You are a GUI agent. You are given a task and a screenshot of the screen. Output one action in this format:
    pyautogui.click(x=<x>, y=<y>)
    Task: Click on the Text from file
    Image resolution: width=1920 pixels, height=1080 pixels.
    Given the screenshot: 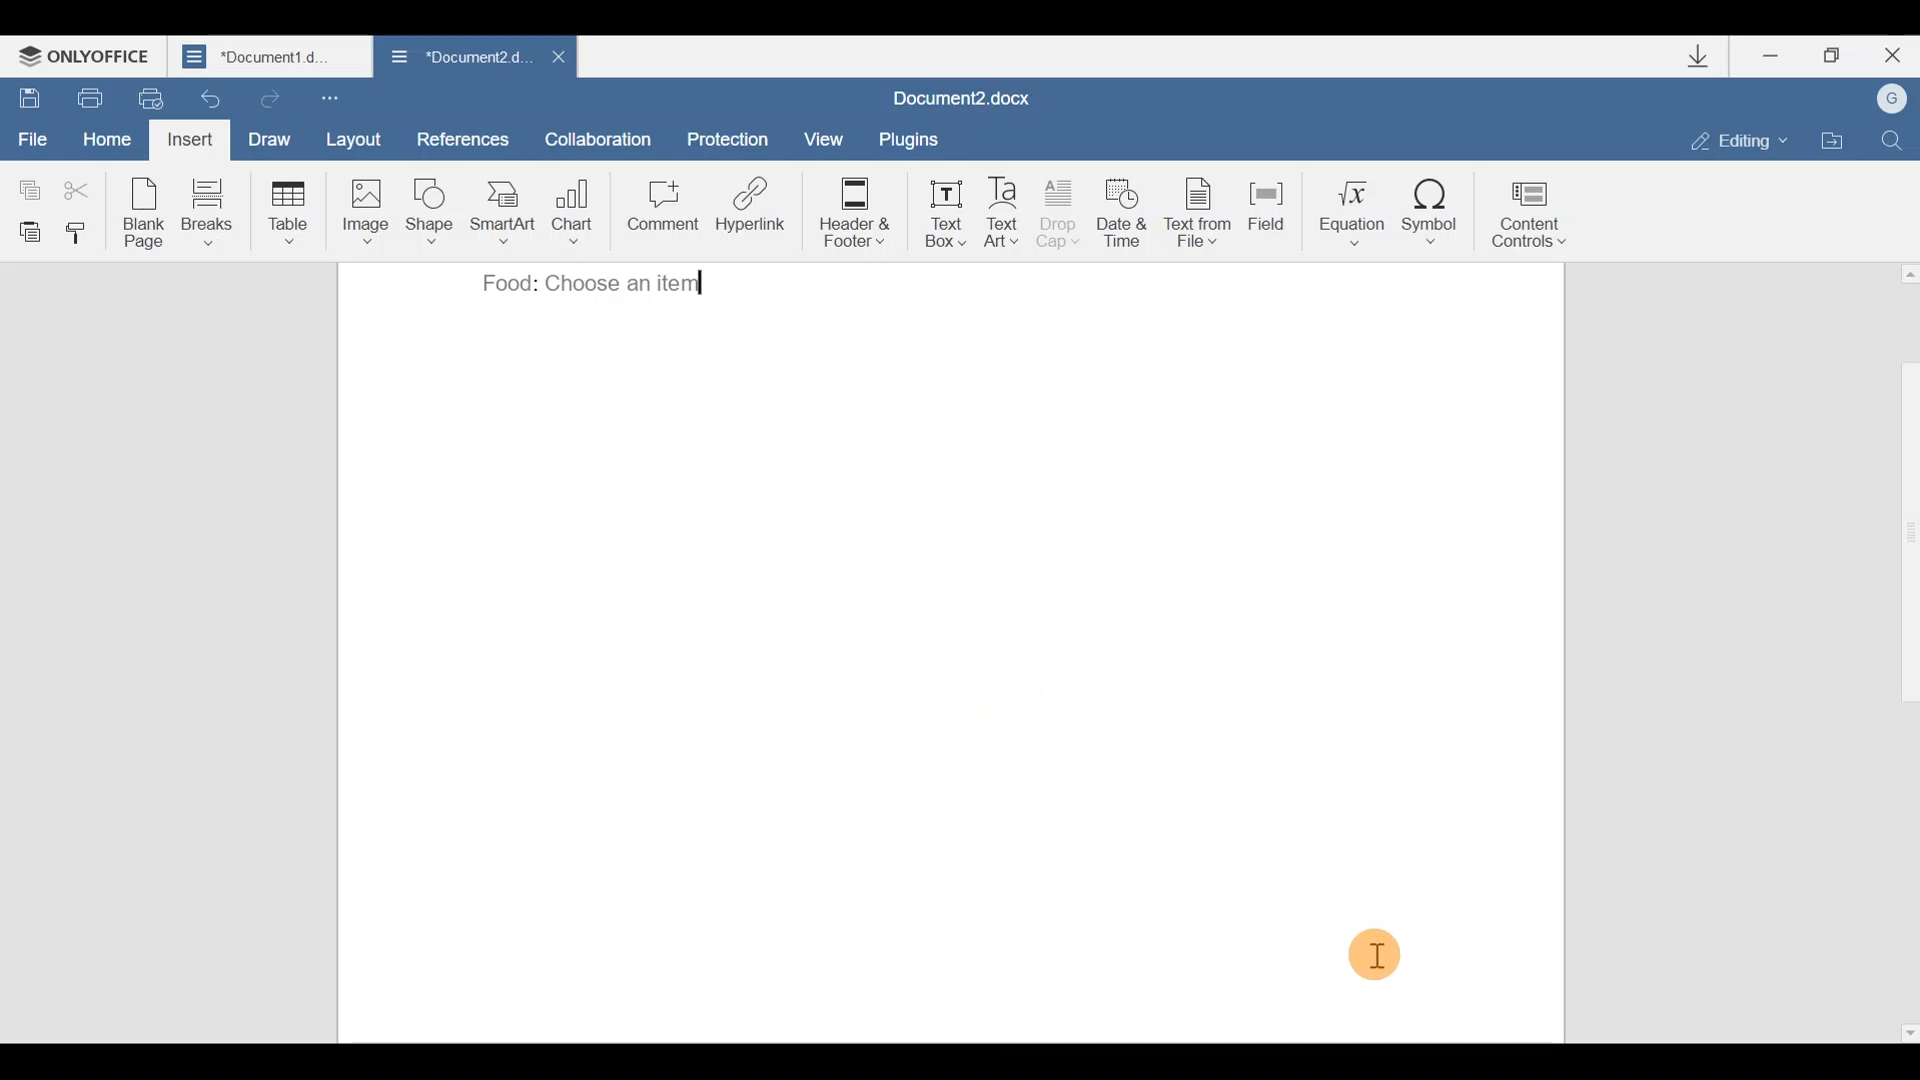 What is the action you would take?
    pyautogui.click(x=1192, y=208)
    